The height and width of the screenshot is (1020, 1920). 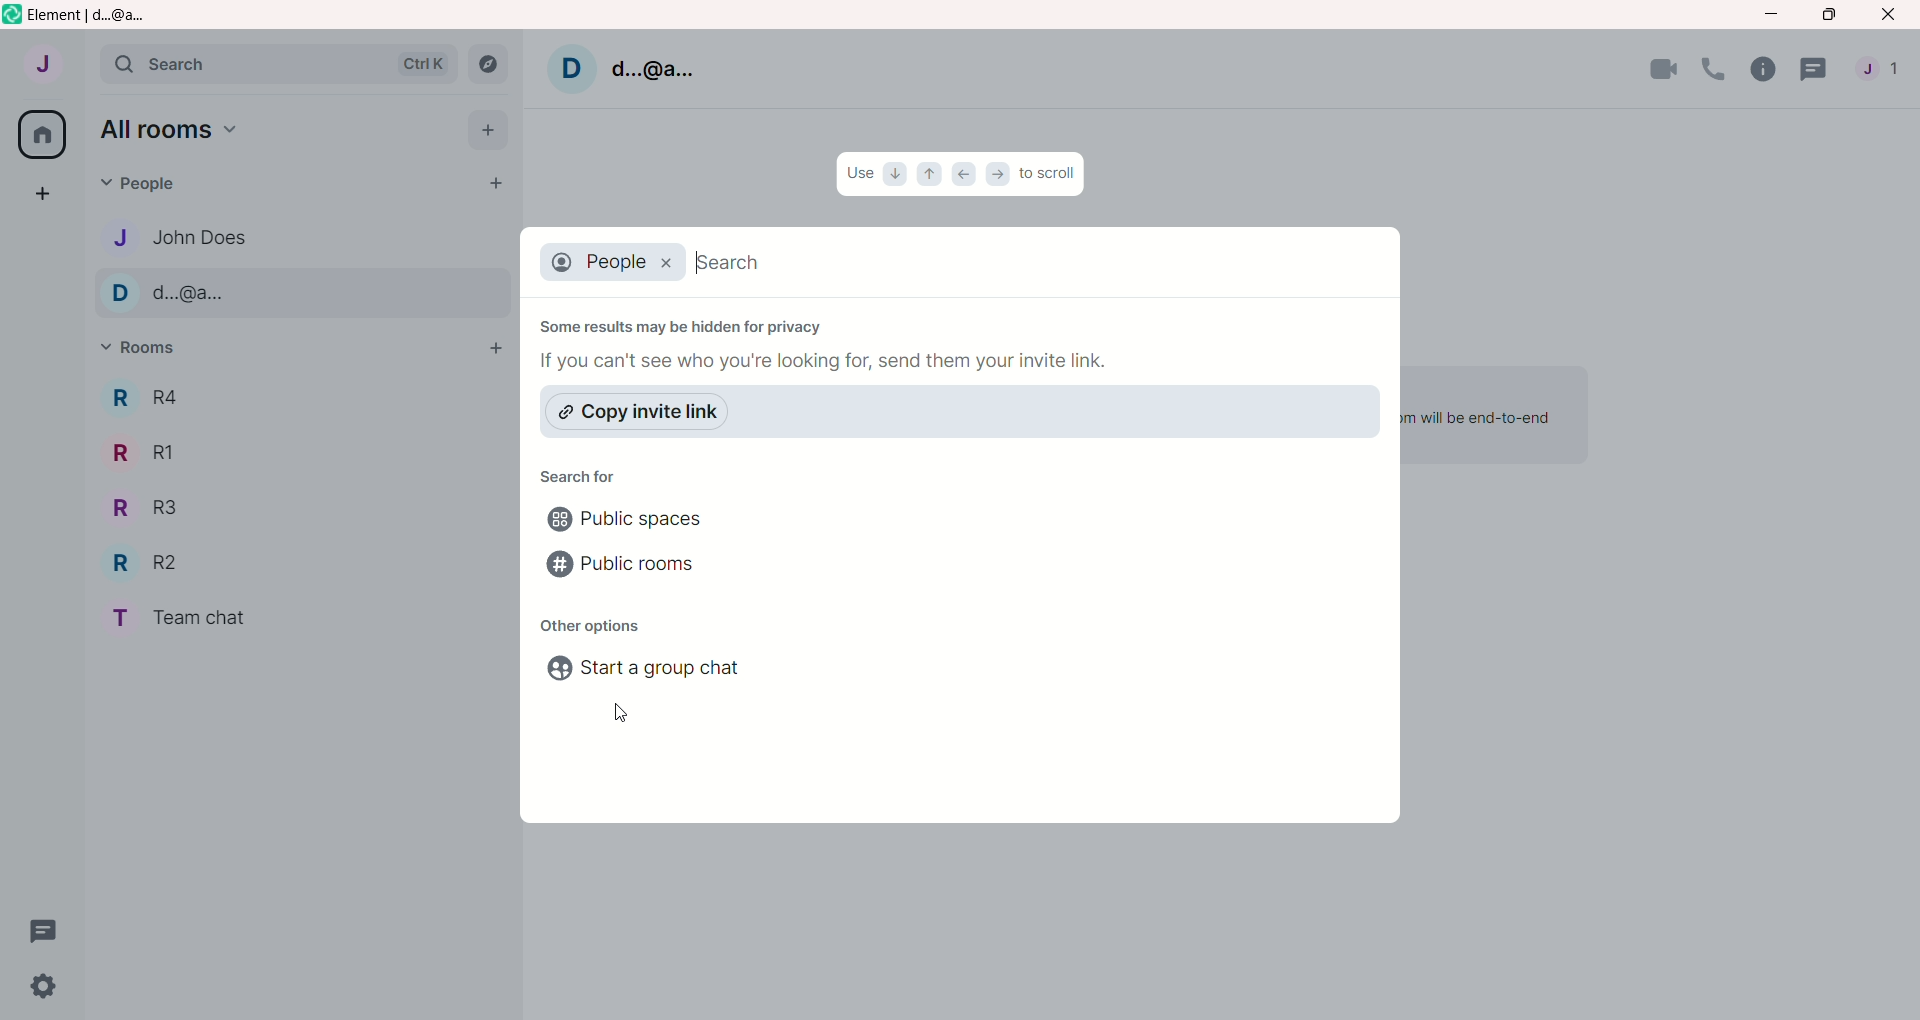 What do you see at coordinates (175, 234) in the screenshot?
I see `john does` at bounding box center [175, 234].